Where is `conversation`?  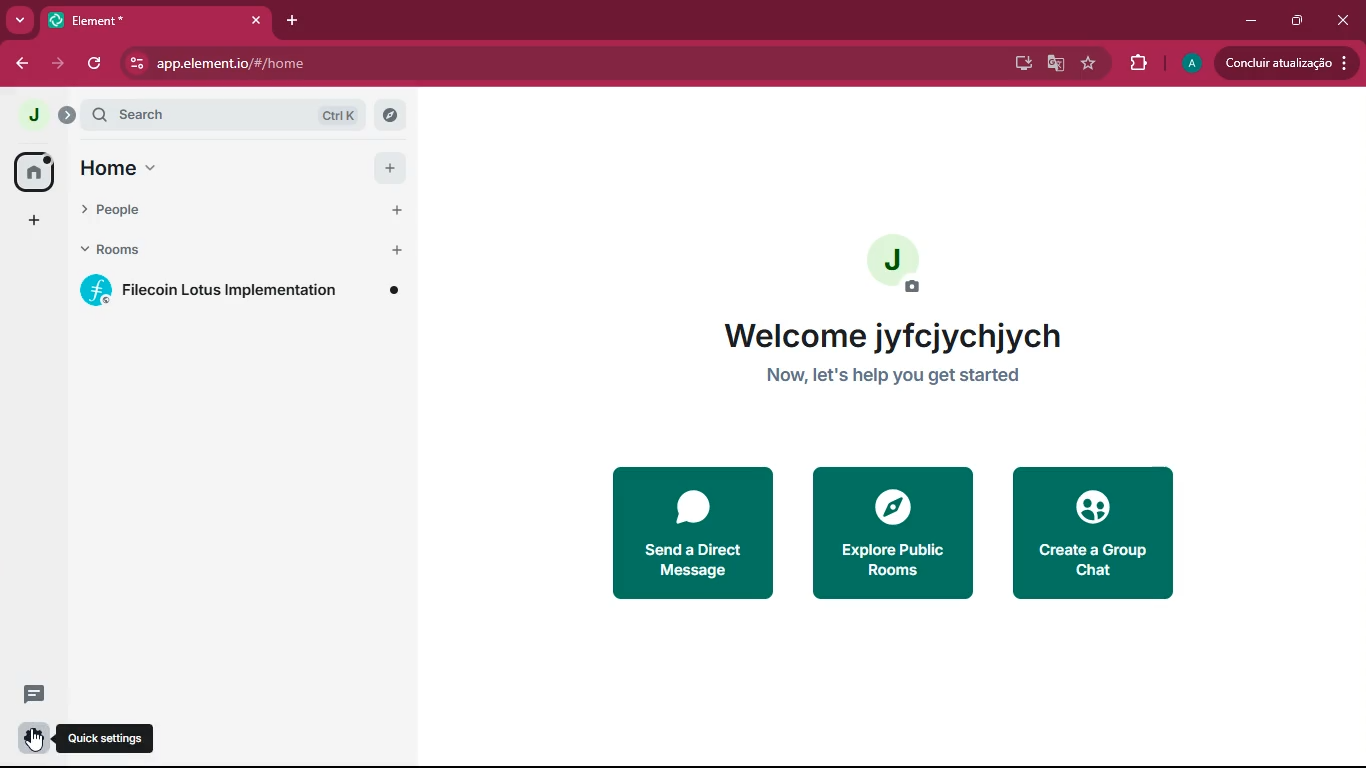 conversation is located at coordinates (34, 693).